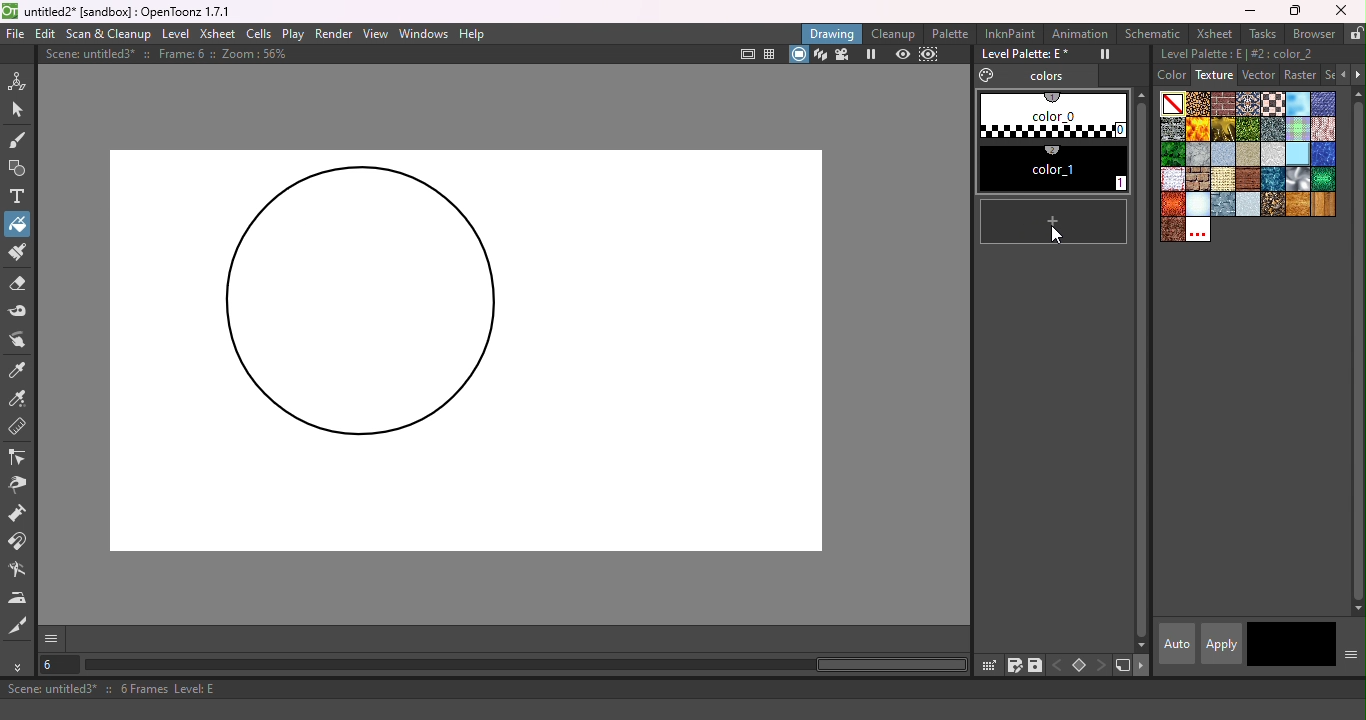 This screenshot has height=720, width=1366. Describe the element at coordinates (1248, 154) in the screenshot. I see `Paper 4.bmp` at that location.